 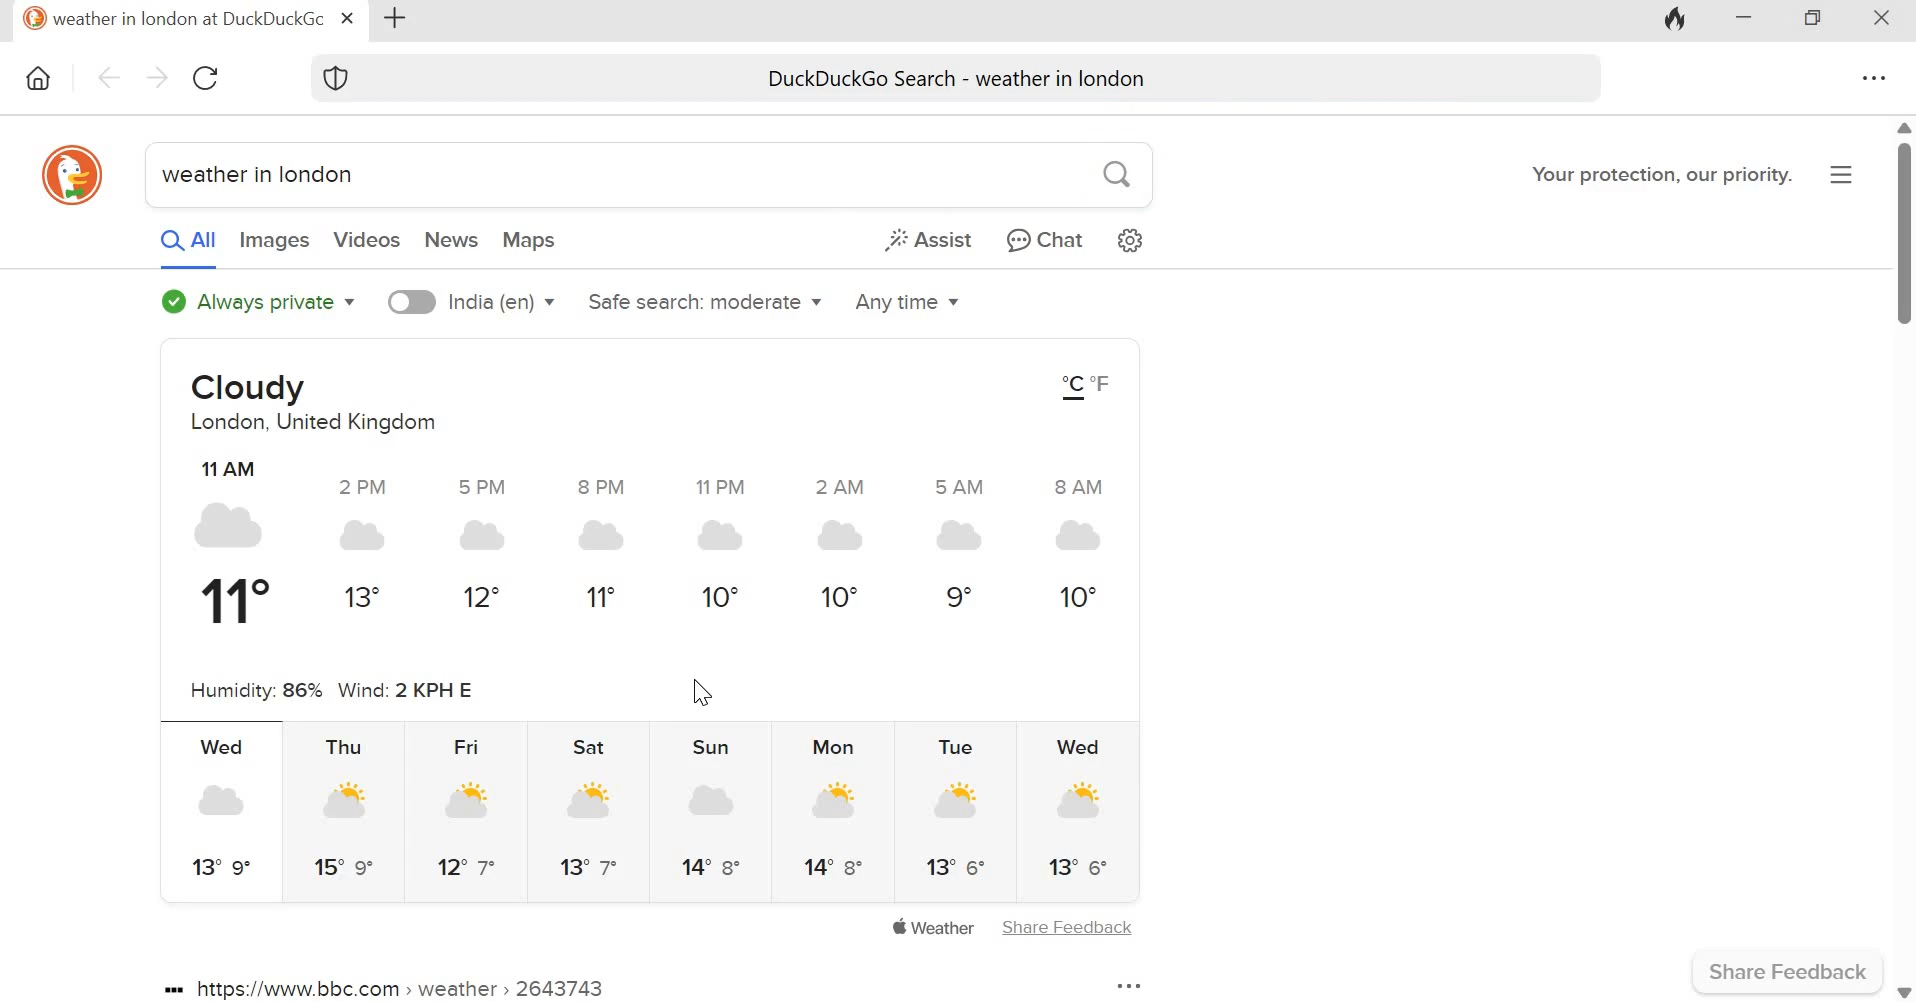 What do you see at coordinates (601, 597) in the screenshot?
I see `11°` at bounding box center [601, 597].